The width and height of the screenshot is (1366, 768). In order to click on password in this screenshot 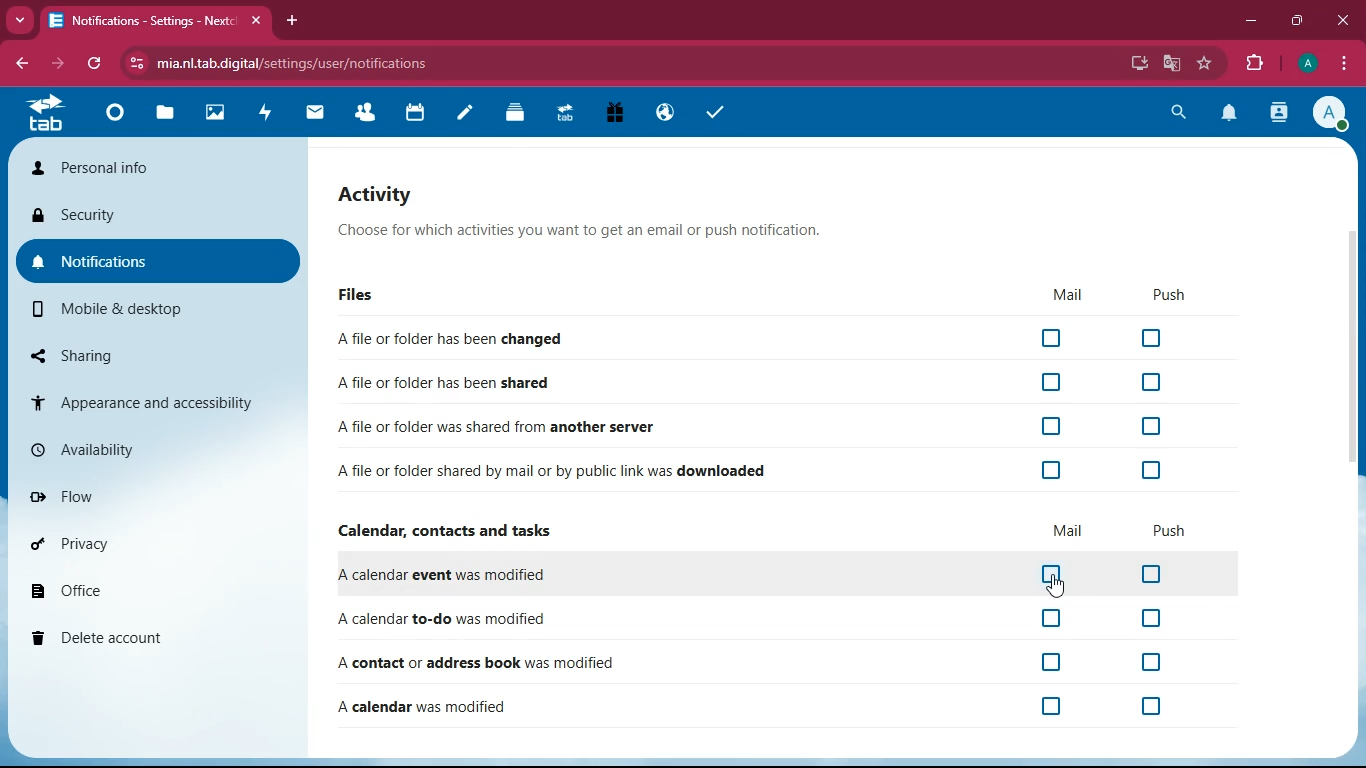, I will do `click(1105, 63)`.